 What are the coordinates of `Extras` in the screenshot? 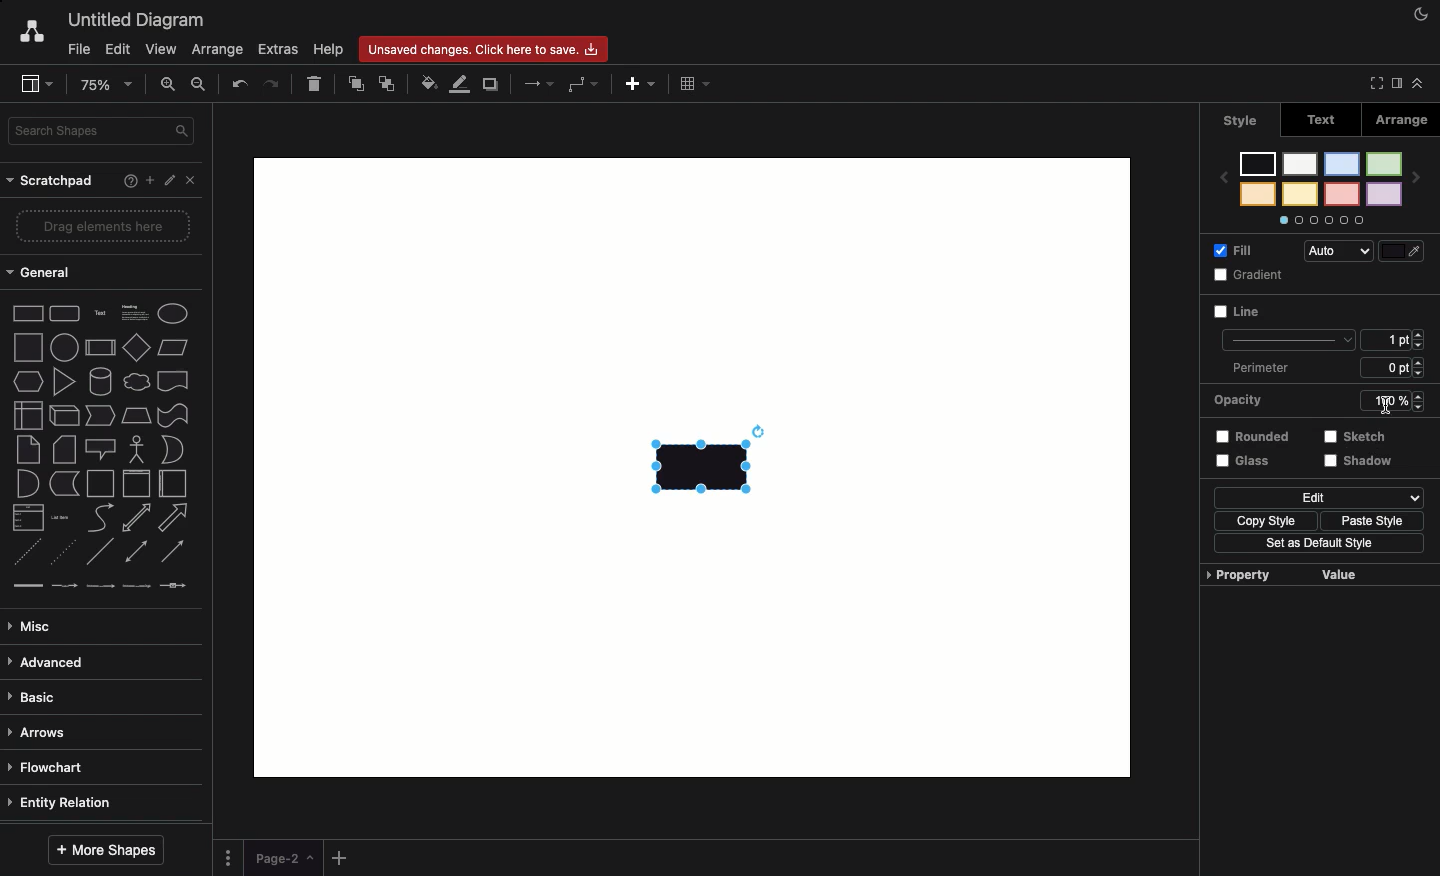 It's located at (276, 49).